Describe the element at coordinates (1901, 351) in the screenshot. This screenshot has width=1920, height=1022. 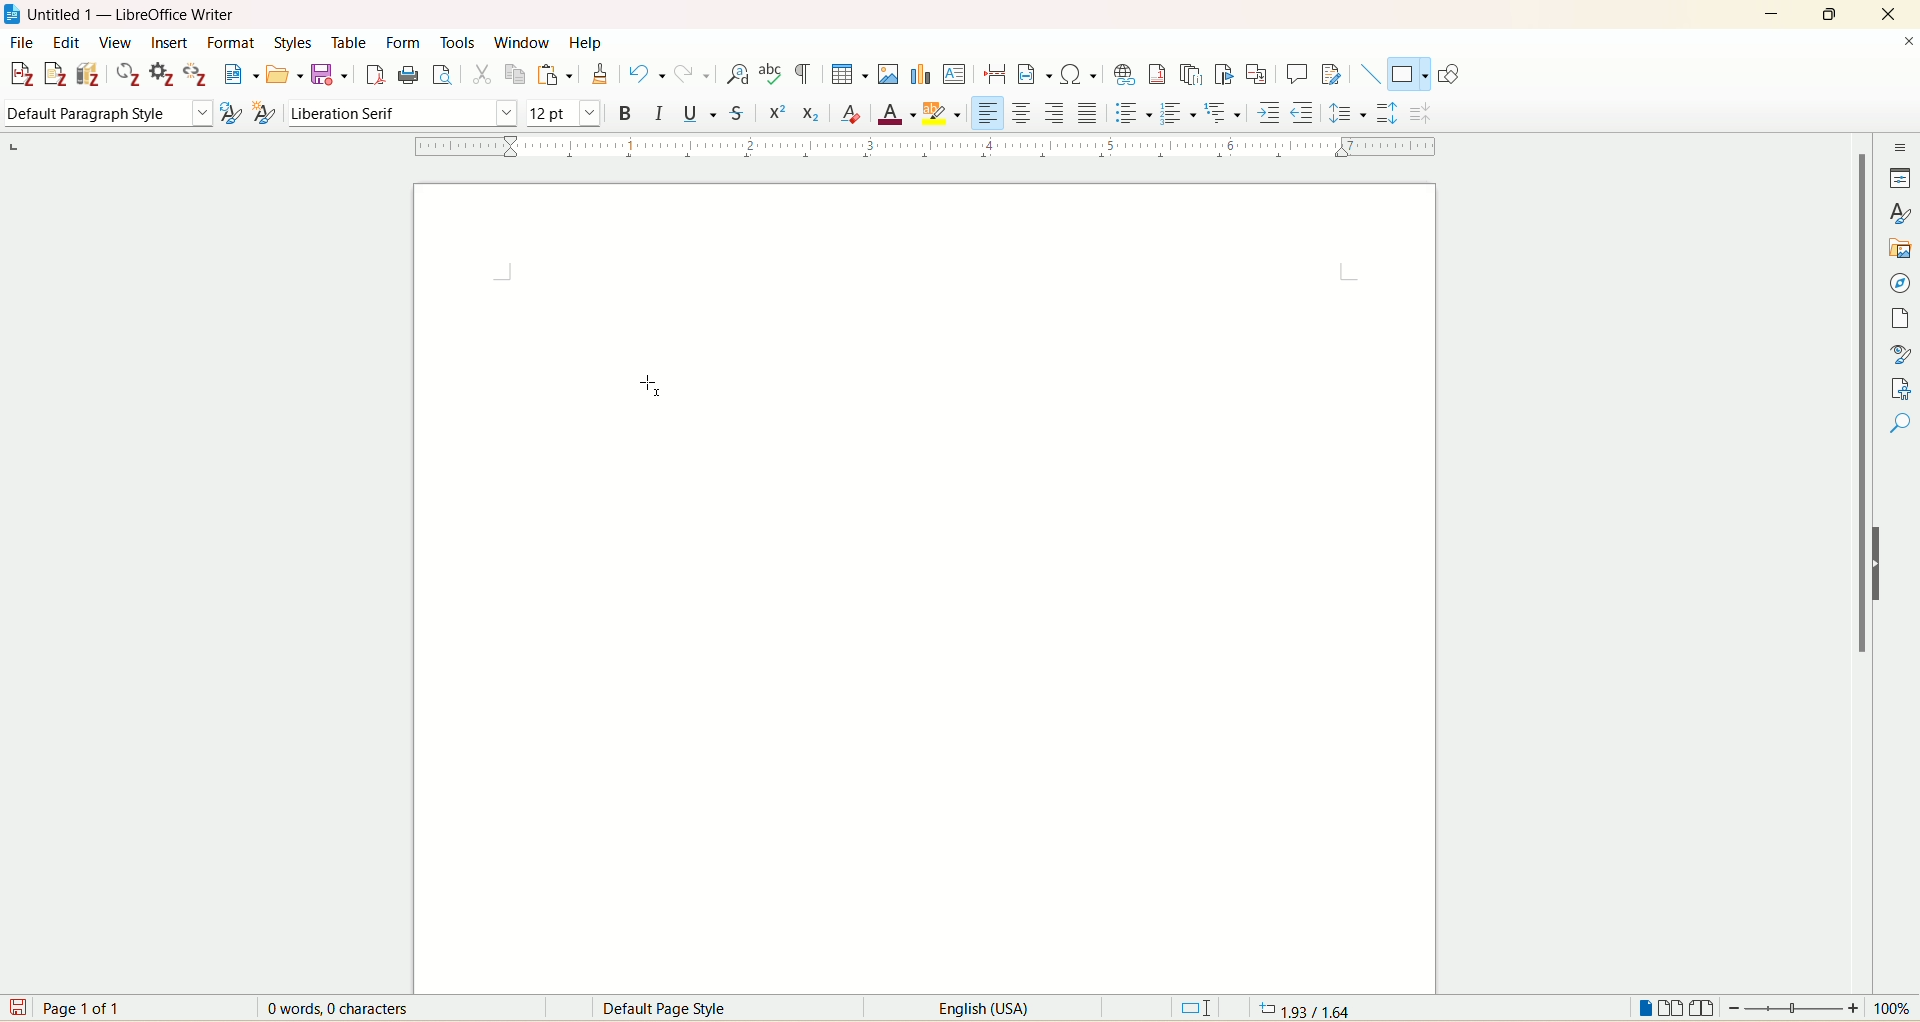
I see `style inspector` at that location.